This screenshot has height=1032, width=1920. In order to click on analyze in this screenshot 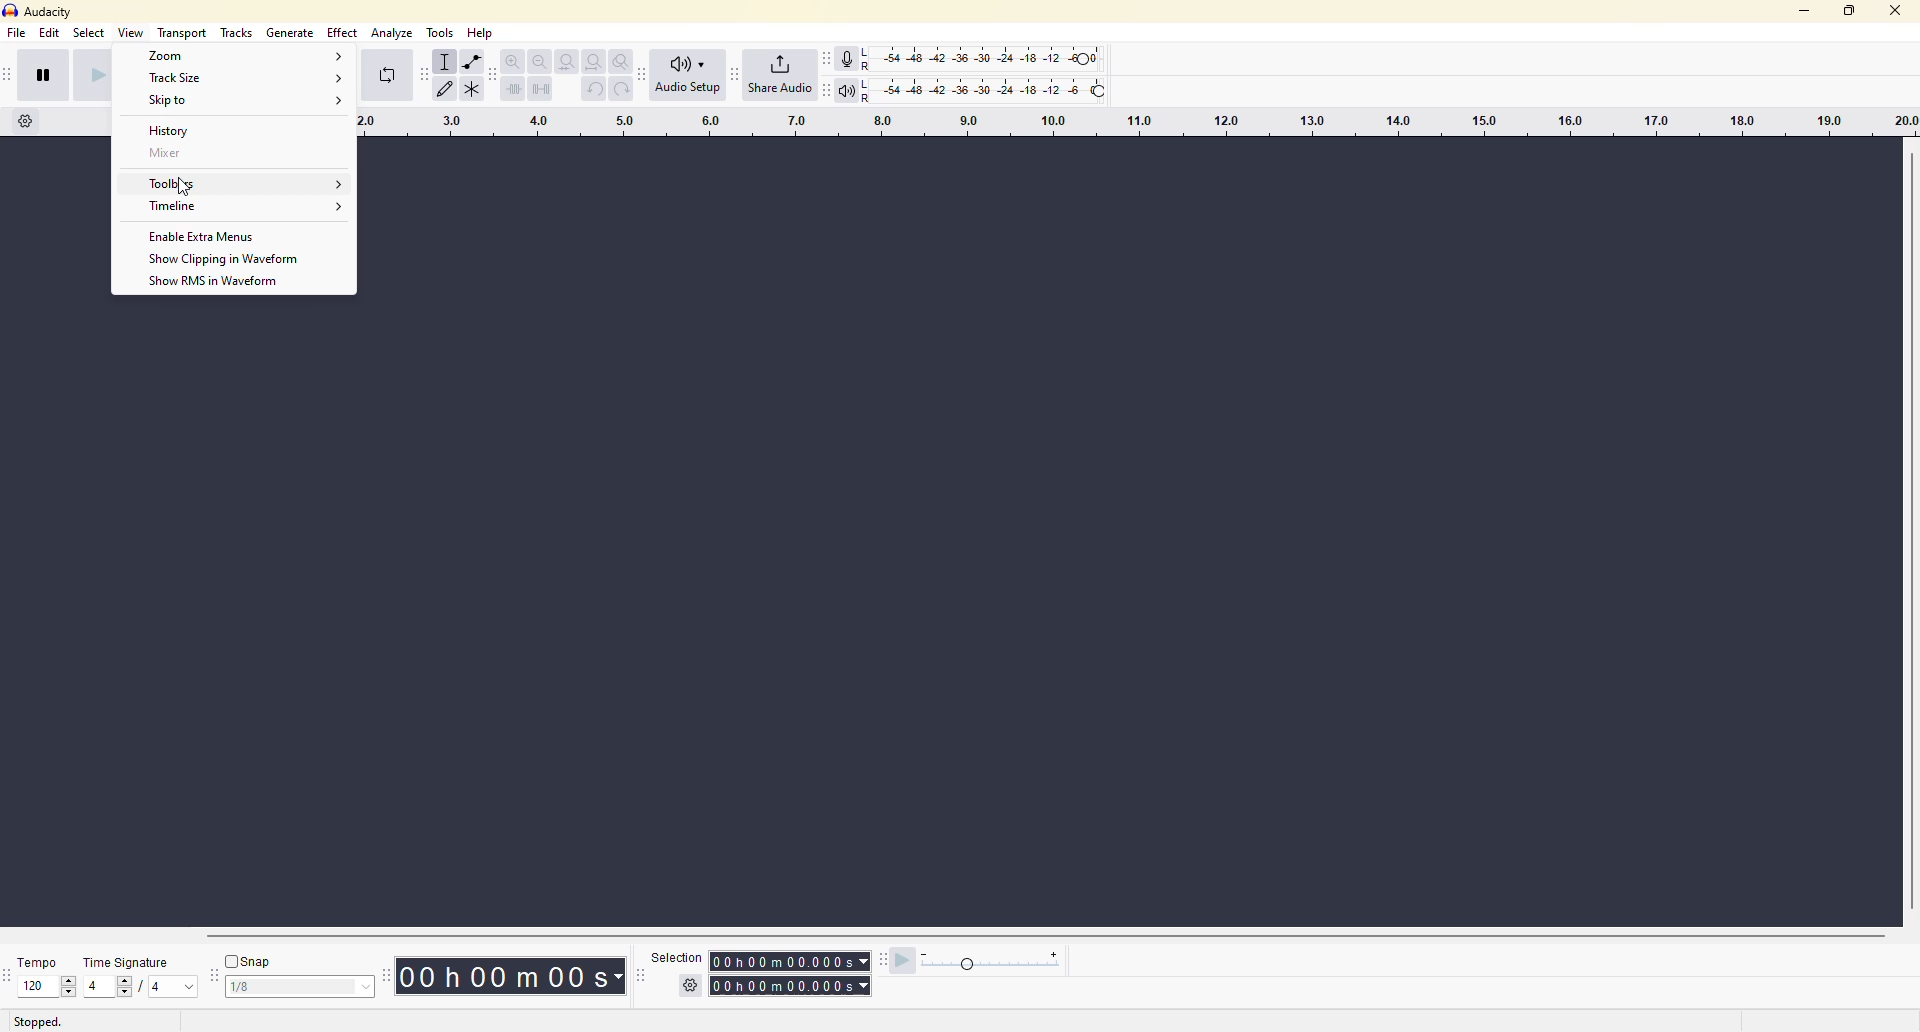, I will do `click(392, 33)`.